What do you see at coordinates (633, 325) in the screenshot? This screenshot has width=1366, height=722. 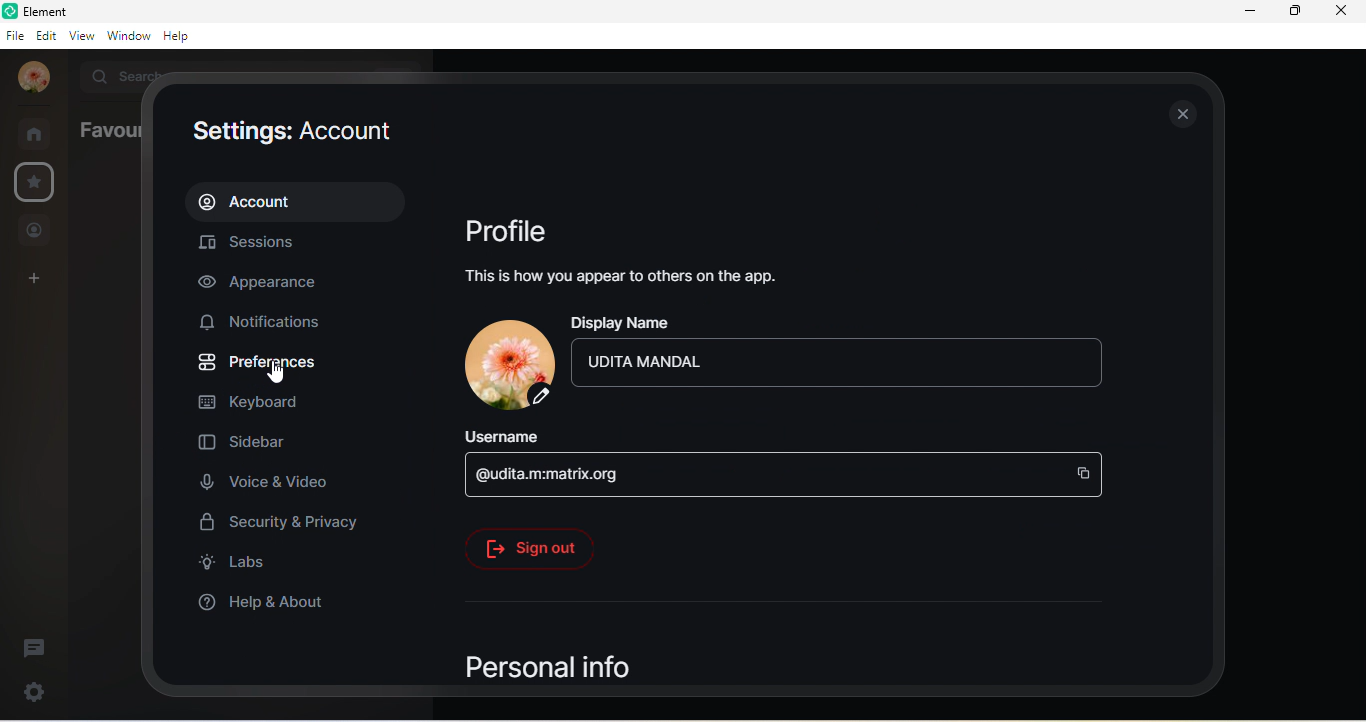 I see `display name` at bounding box center [633, 325].